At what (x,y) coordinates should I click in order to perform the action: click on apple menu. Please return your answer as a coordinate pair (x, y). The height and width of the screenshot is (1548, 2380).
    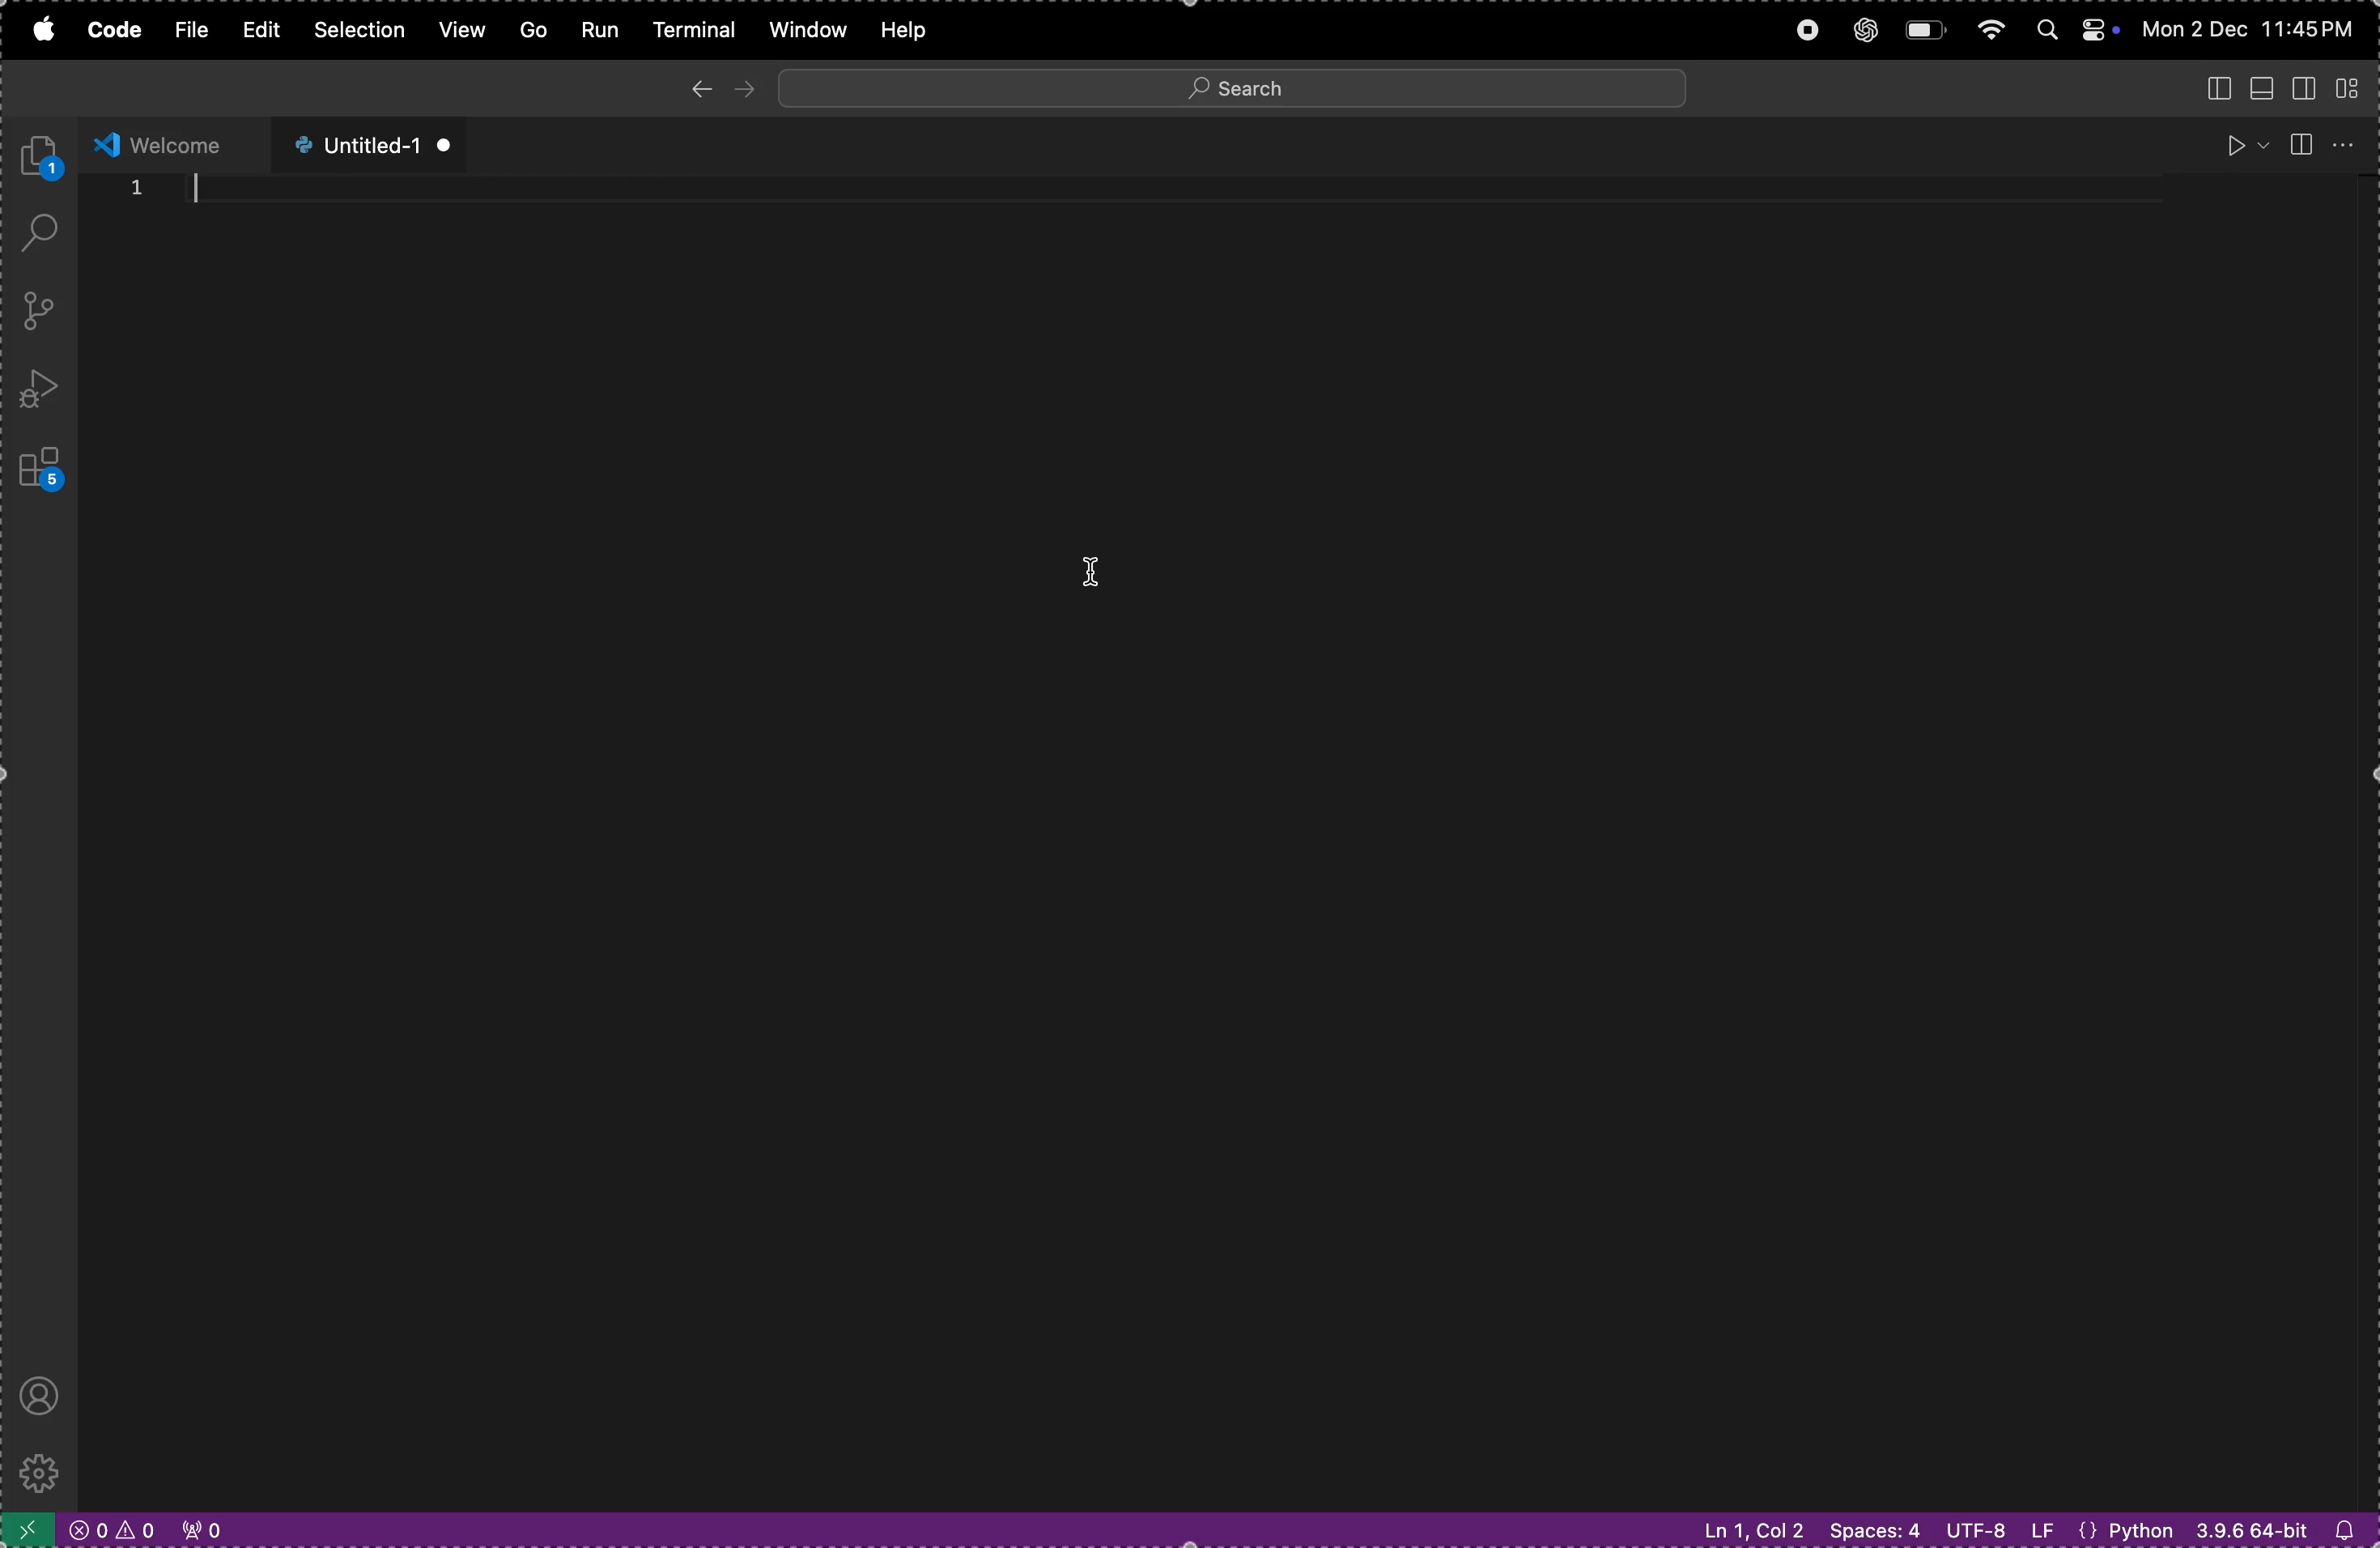
    Looking at the image, I should click on (39, 33).